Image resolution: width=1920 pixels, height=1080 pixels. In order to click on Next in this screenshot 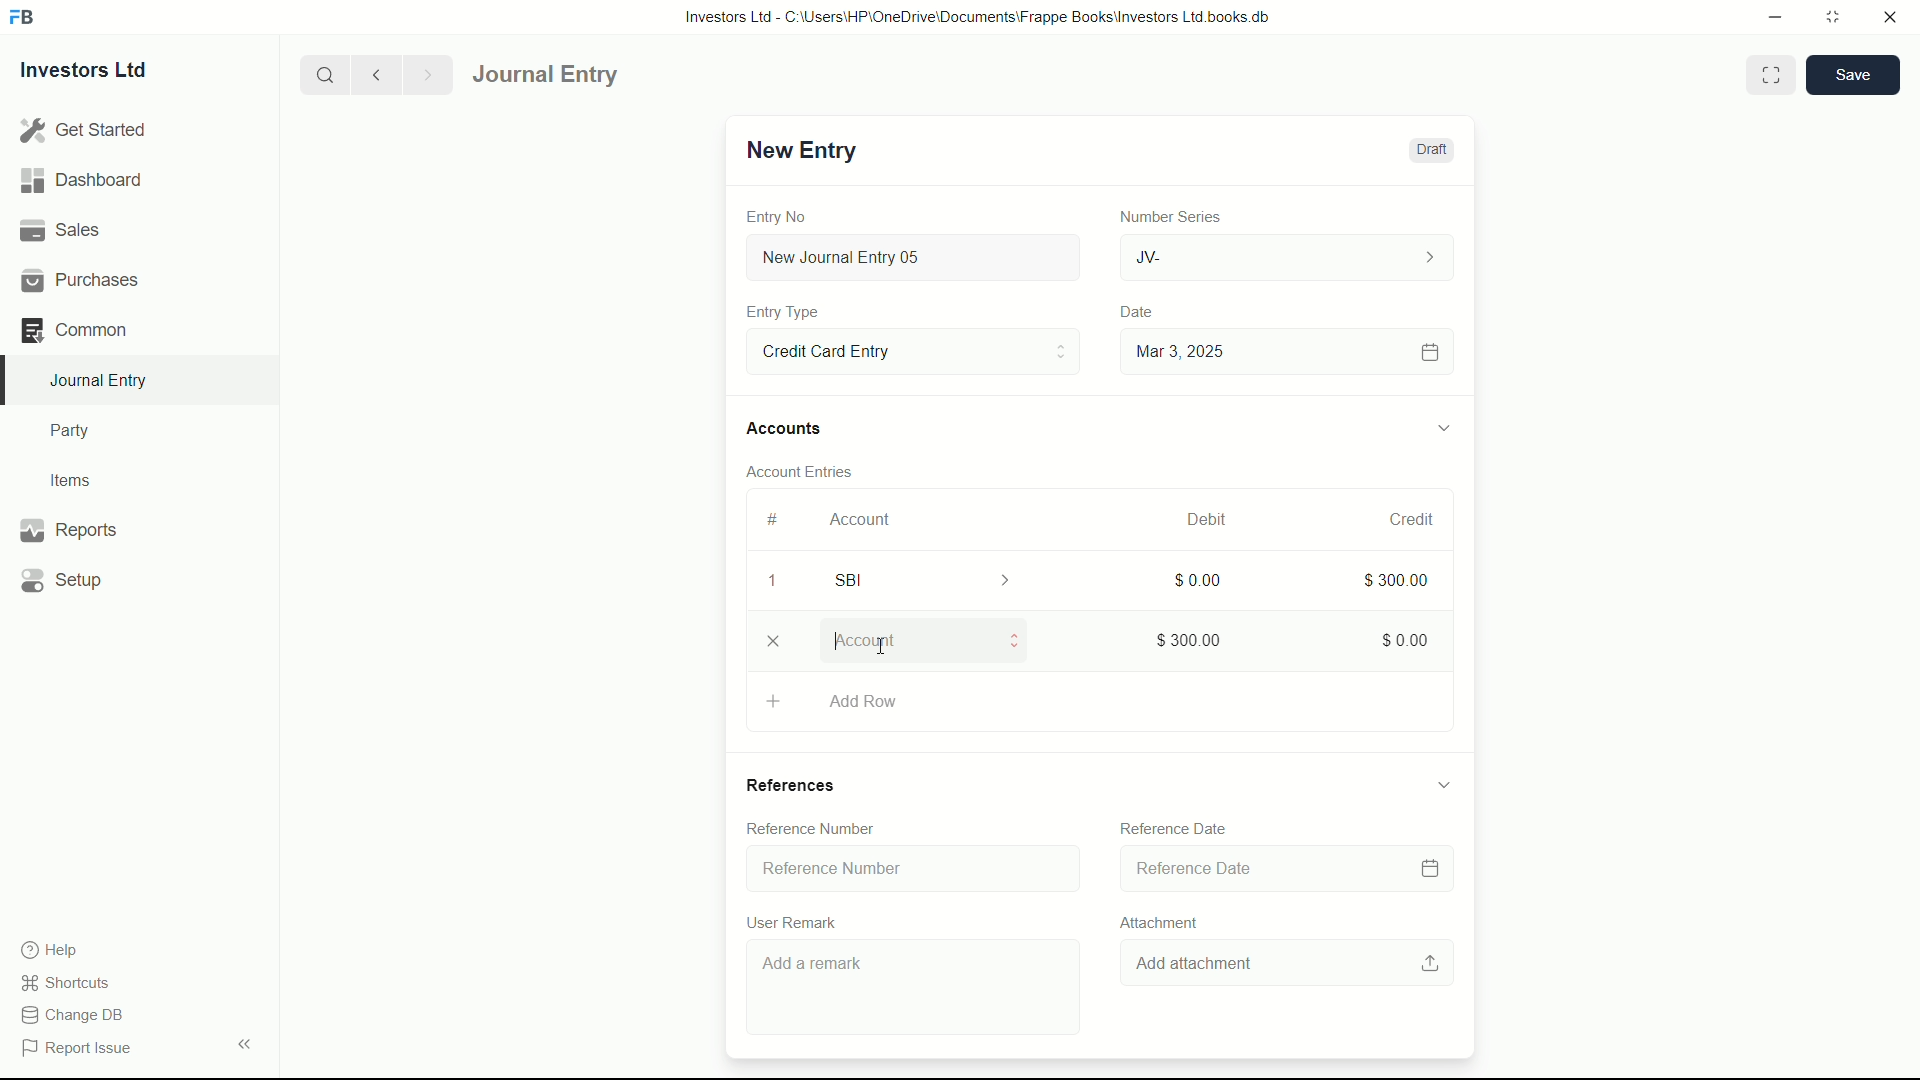, I will do `click(424, 74)`.